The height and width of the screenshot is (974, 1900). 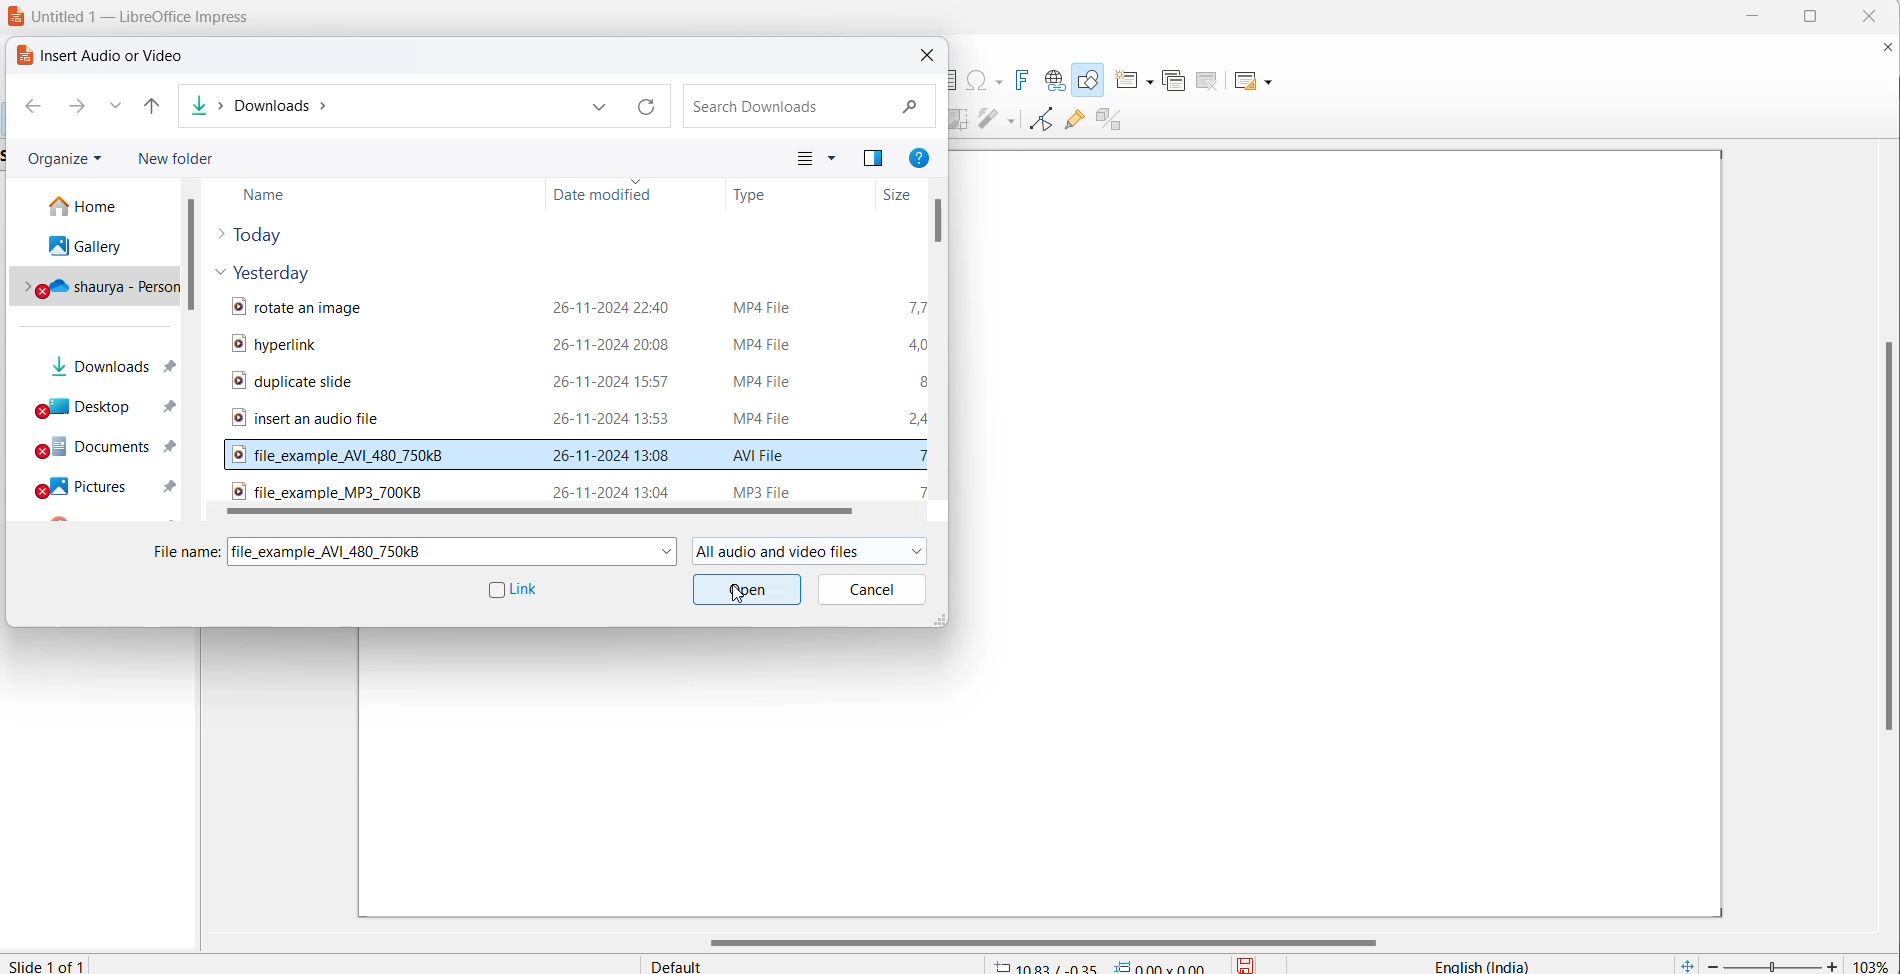 I want to click on toggle endpoint edit mode, so click(x=1047, y=122).